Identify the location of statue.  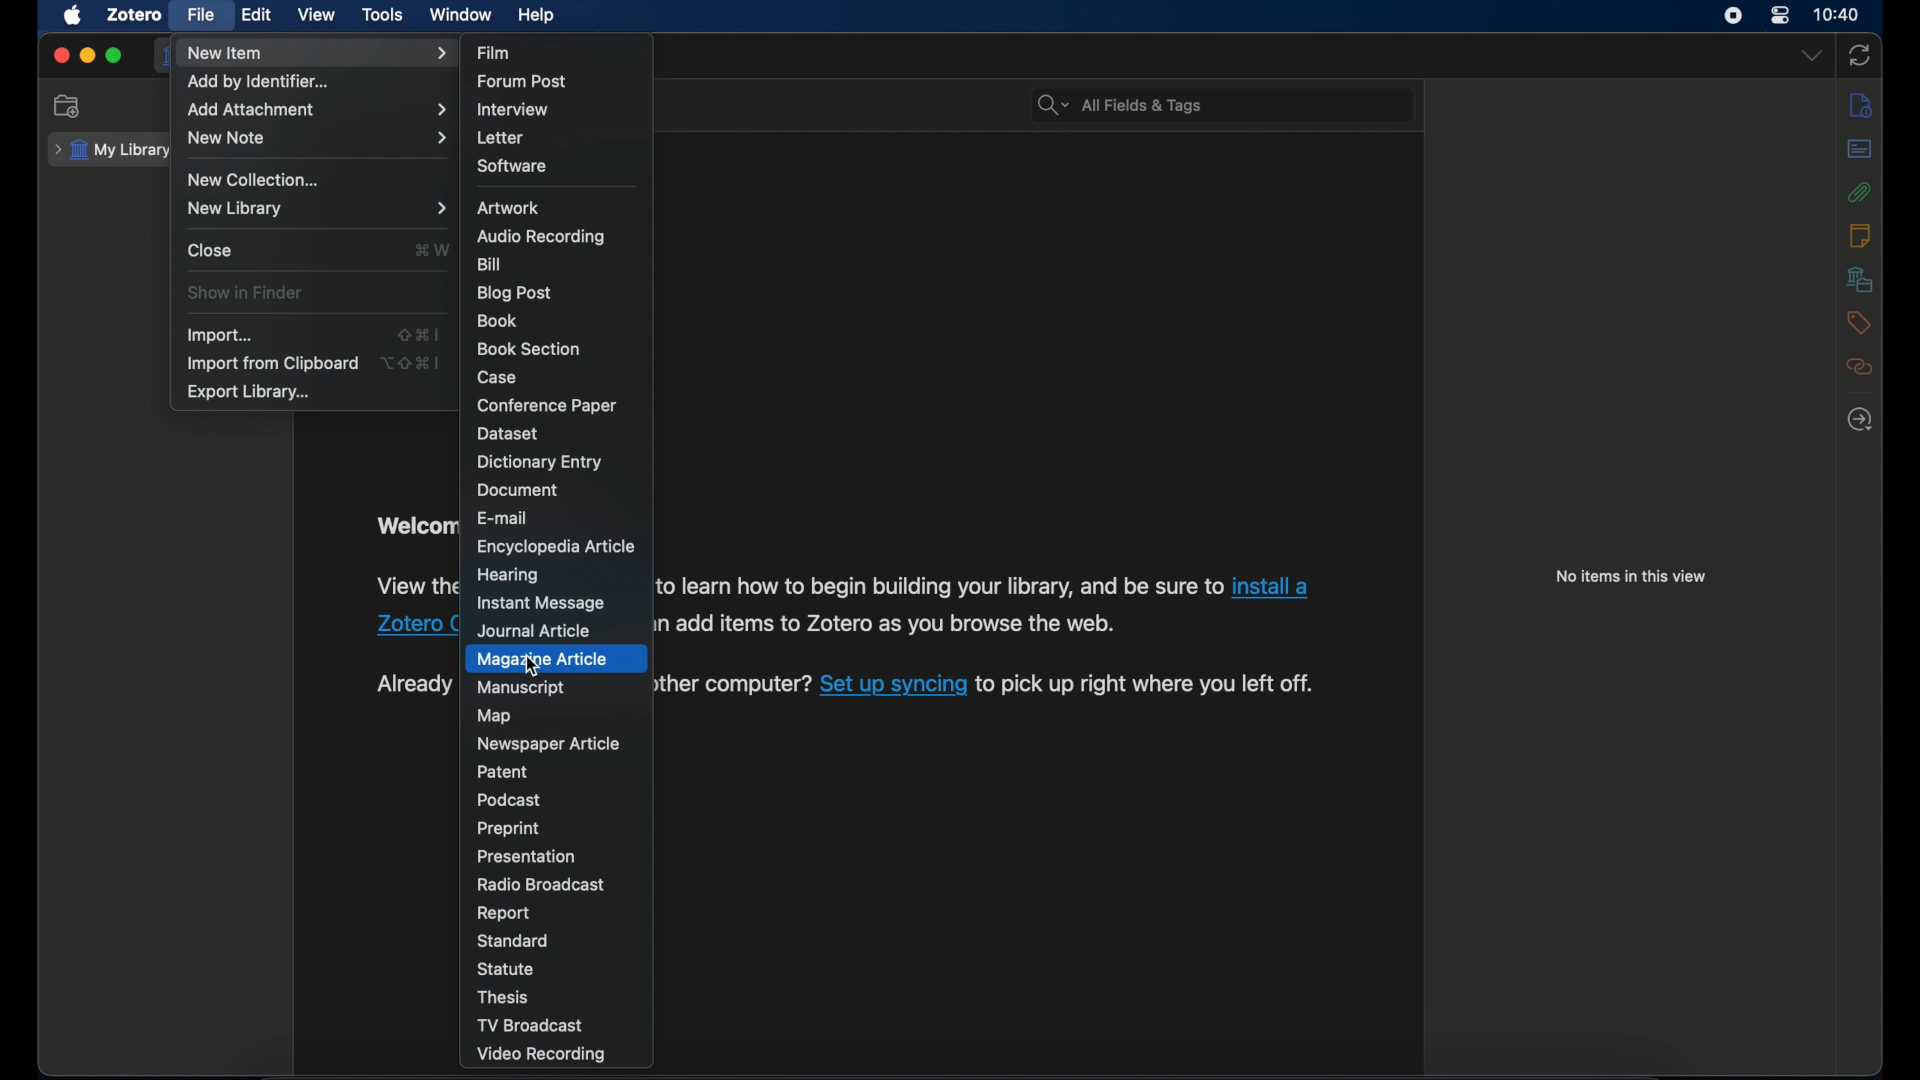
(506, 968).